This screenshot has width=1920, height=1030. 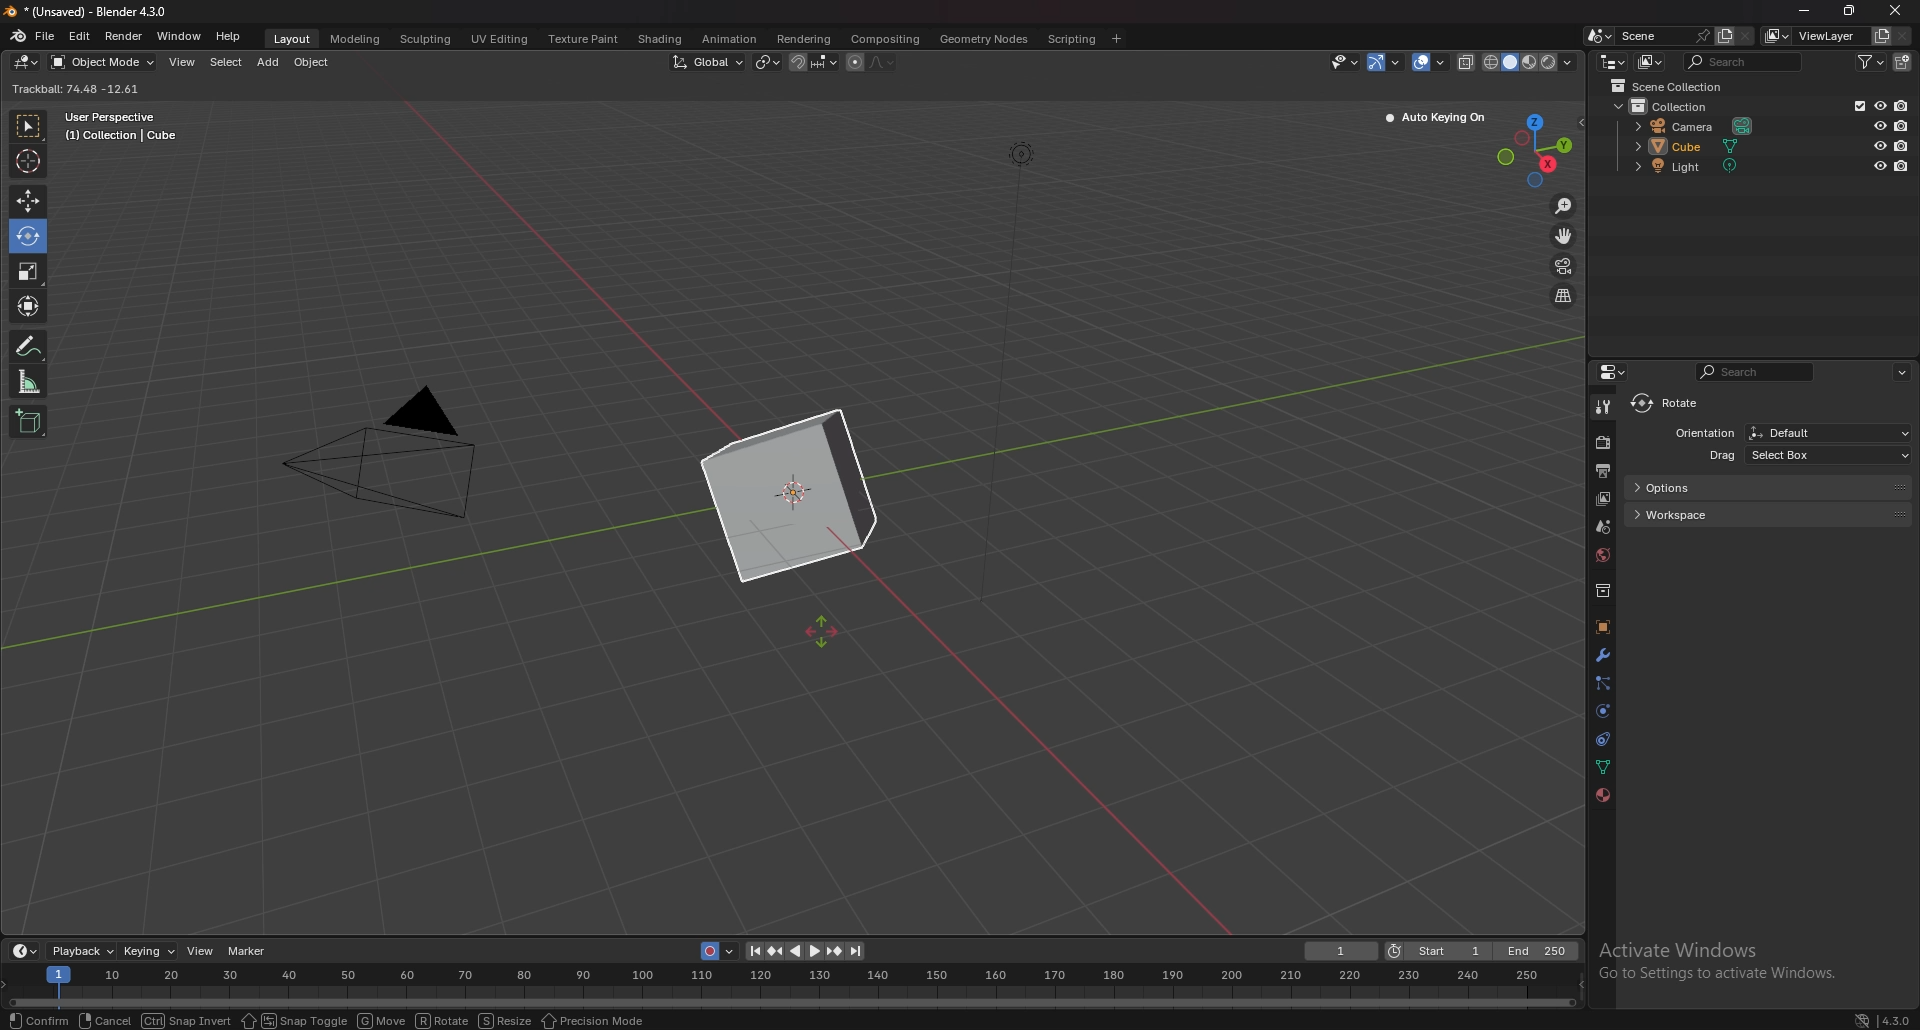 What do you see at coordinates (1540, 148) in the screenshot?
I see `preset viewpoint` at bounding box center [1540, 148].